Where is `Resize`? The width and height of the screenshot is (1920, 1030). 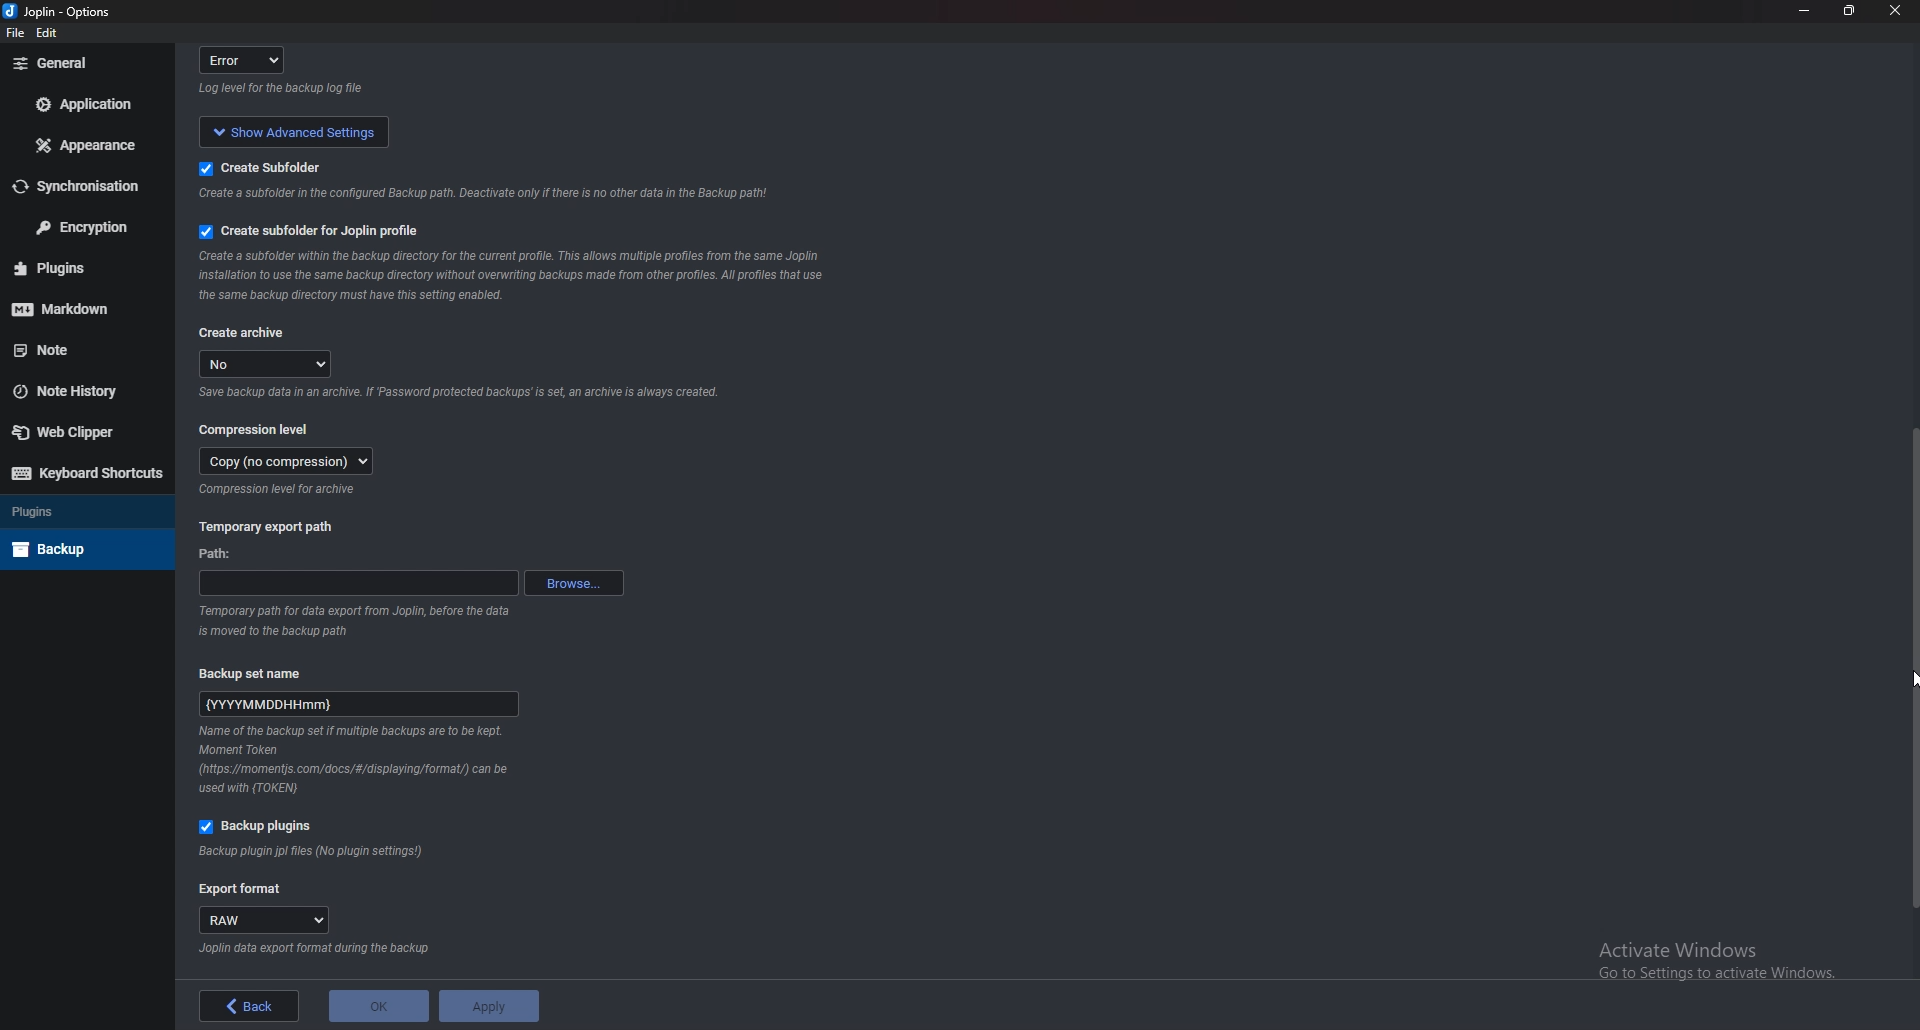
Resize is located at coordinates (1851, 11).